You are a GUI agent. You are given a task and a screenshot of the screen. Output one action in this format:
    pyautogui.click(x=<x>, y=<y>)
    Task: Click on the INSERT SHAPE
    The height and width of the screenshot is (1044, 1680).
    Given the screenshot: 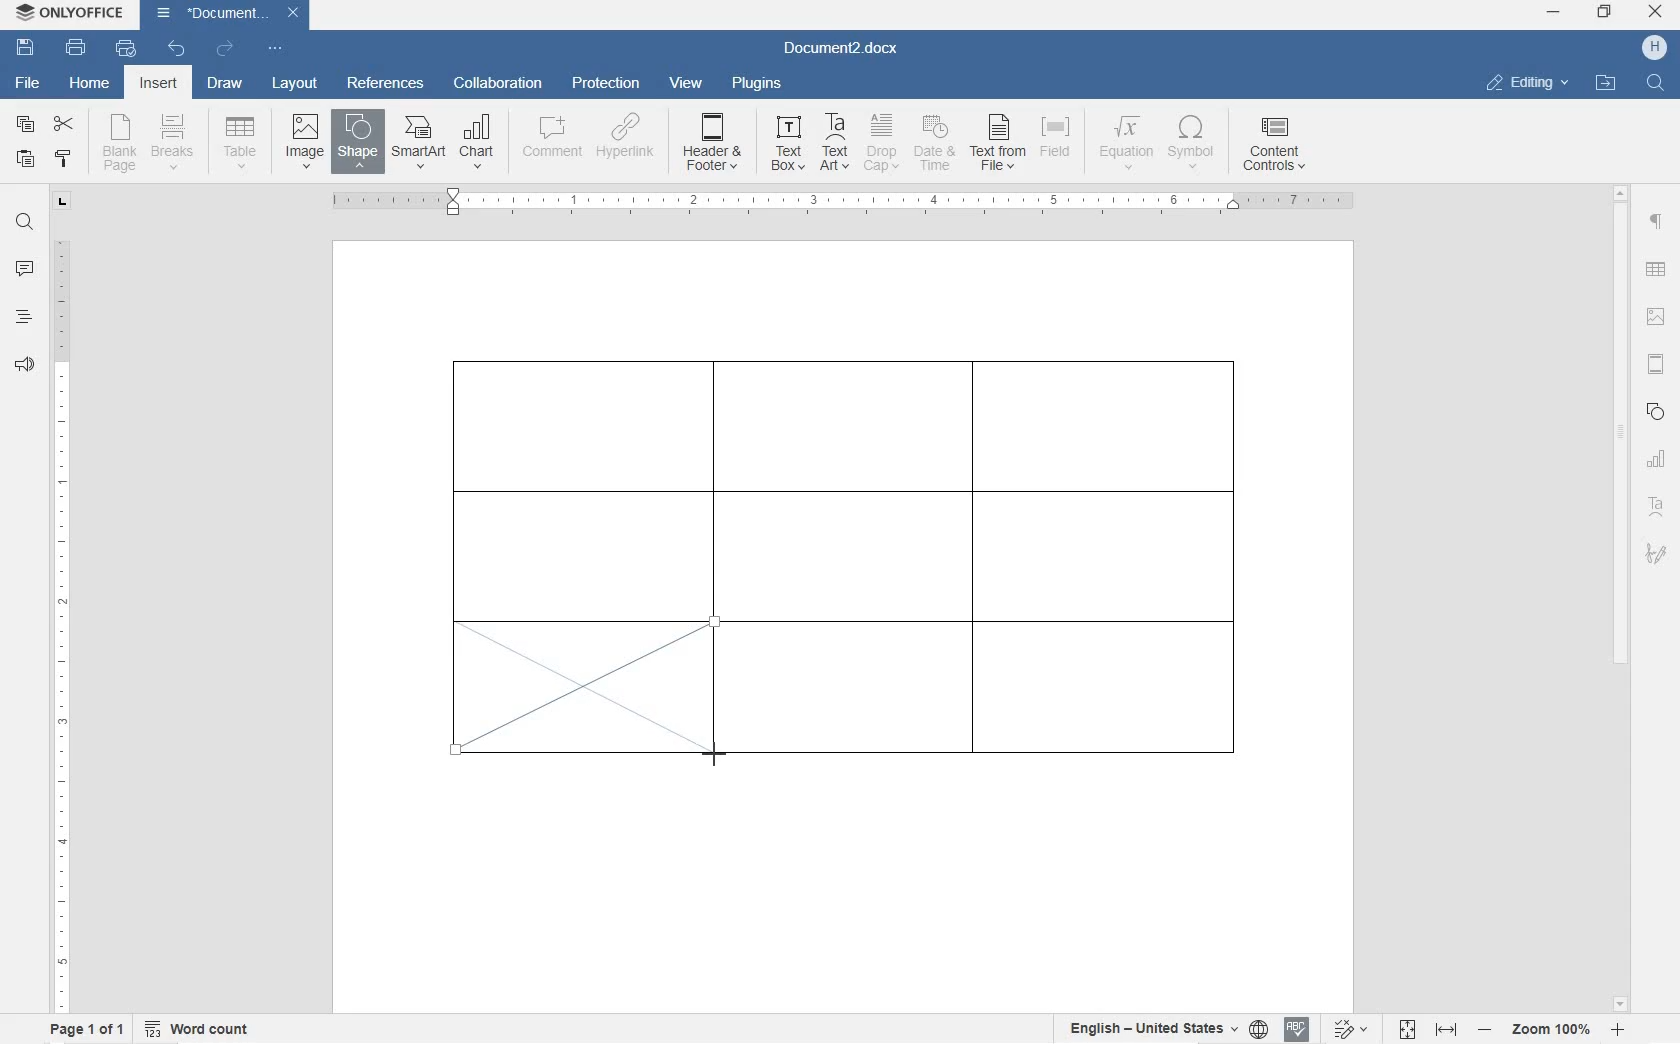 What is the action you would take?
    pyautogui.click(x=357, y=145)
    